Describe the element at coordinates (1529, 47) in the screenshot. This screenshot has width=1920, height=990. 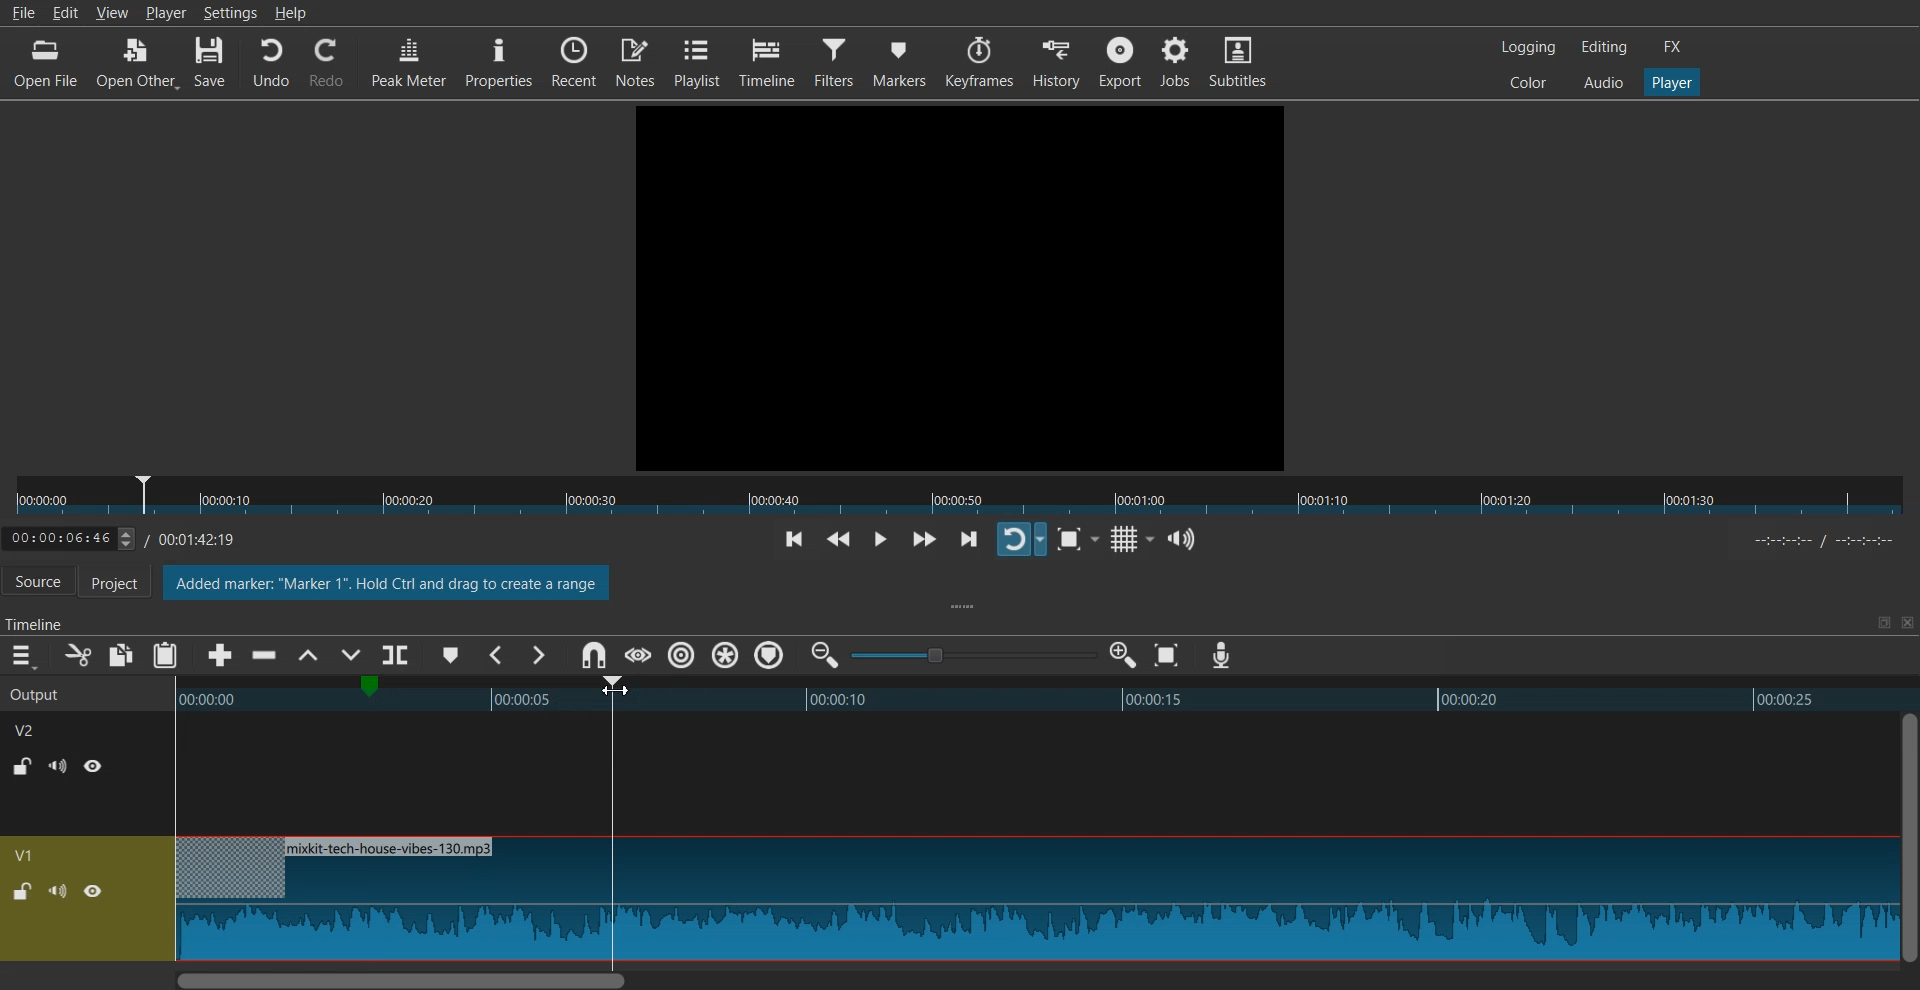
I see `Logging` at that location.